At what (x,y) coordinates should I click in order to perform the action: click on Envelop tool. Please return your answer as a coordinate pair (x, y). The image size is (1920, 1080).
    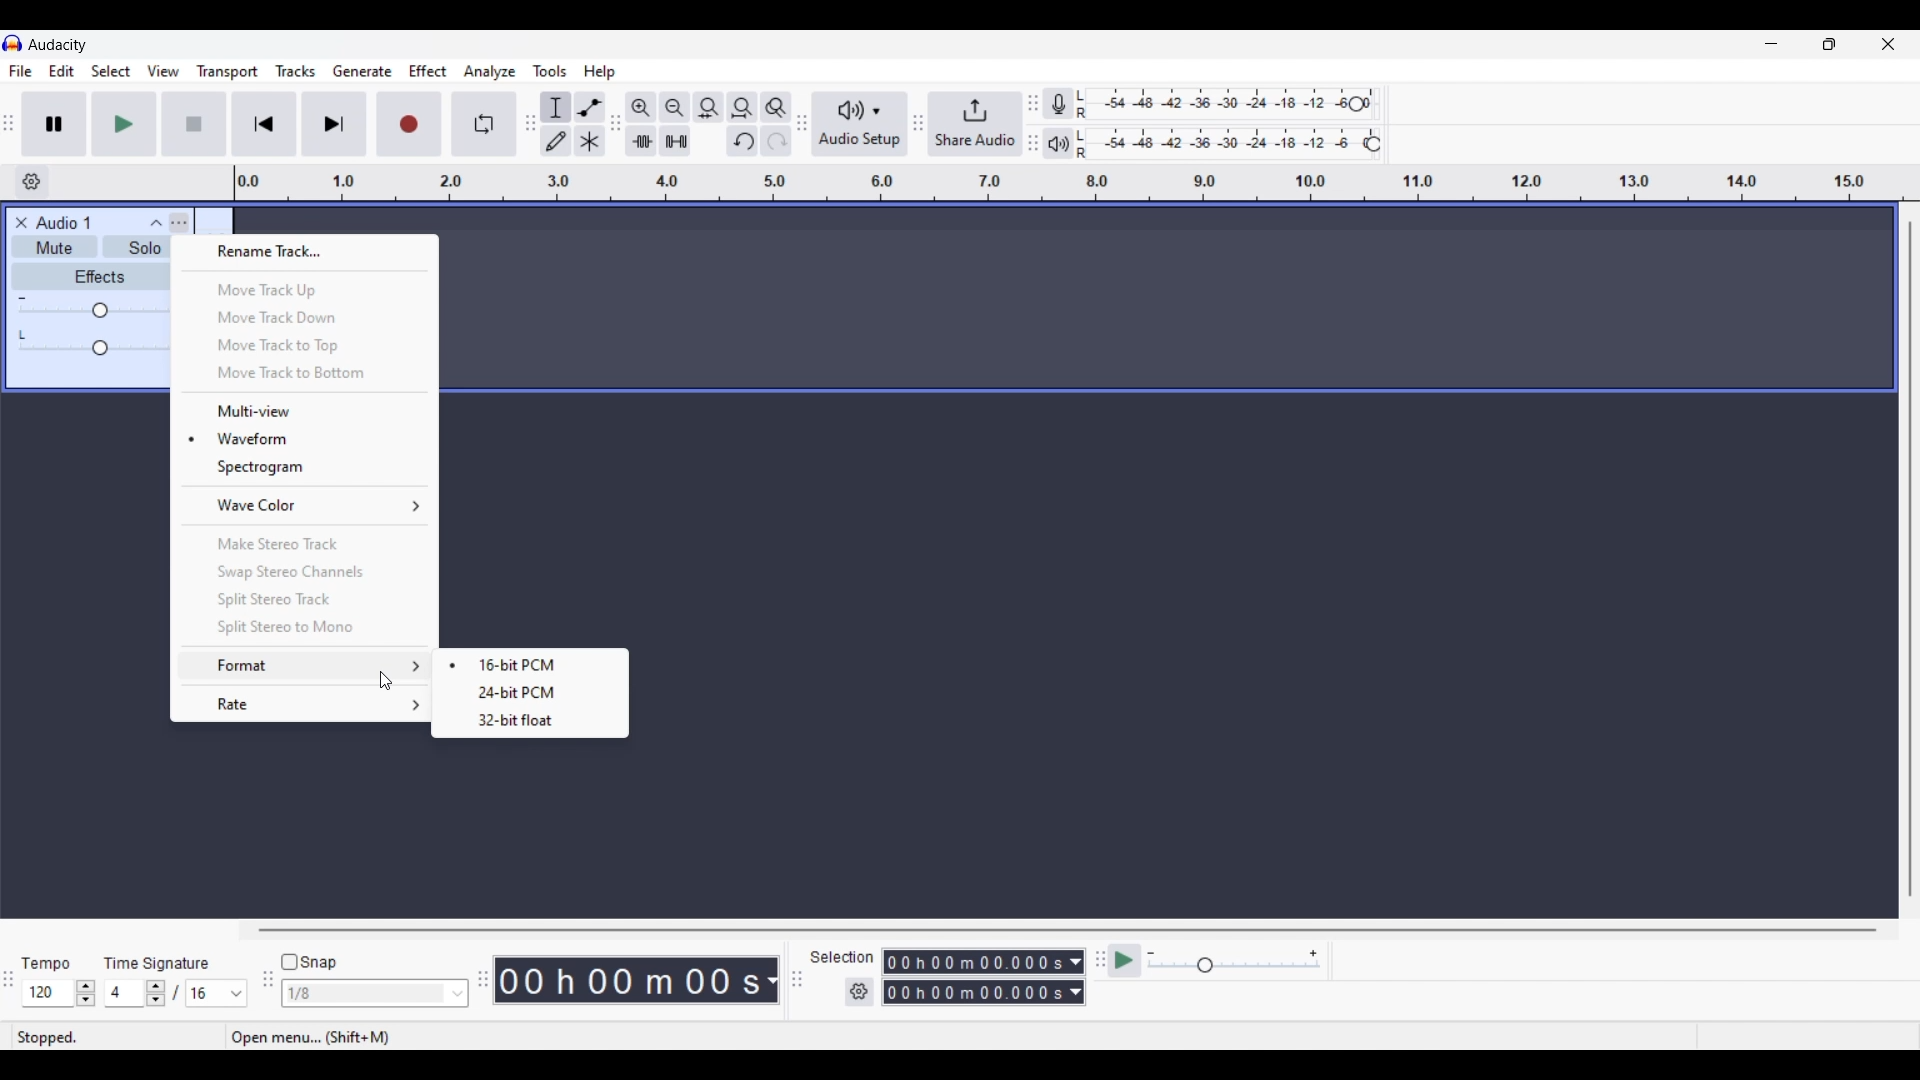
    Looking at the image, I should click on (589, 107).